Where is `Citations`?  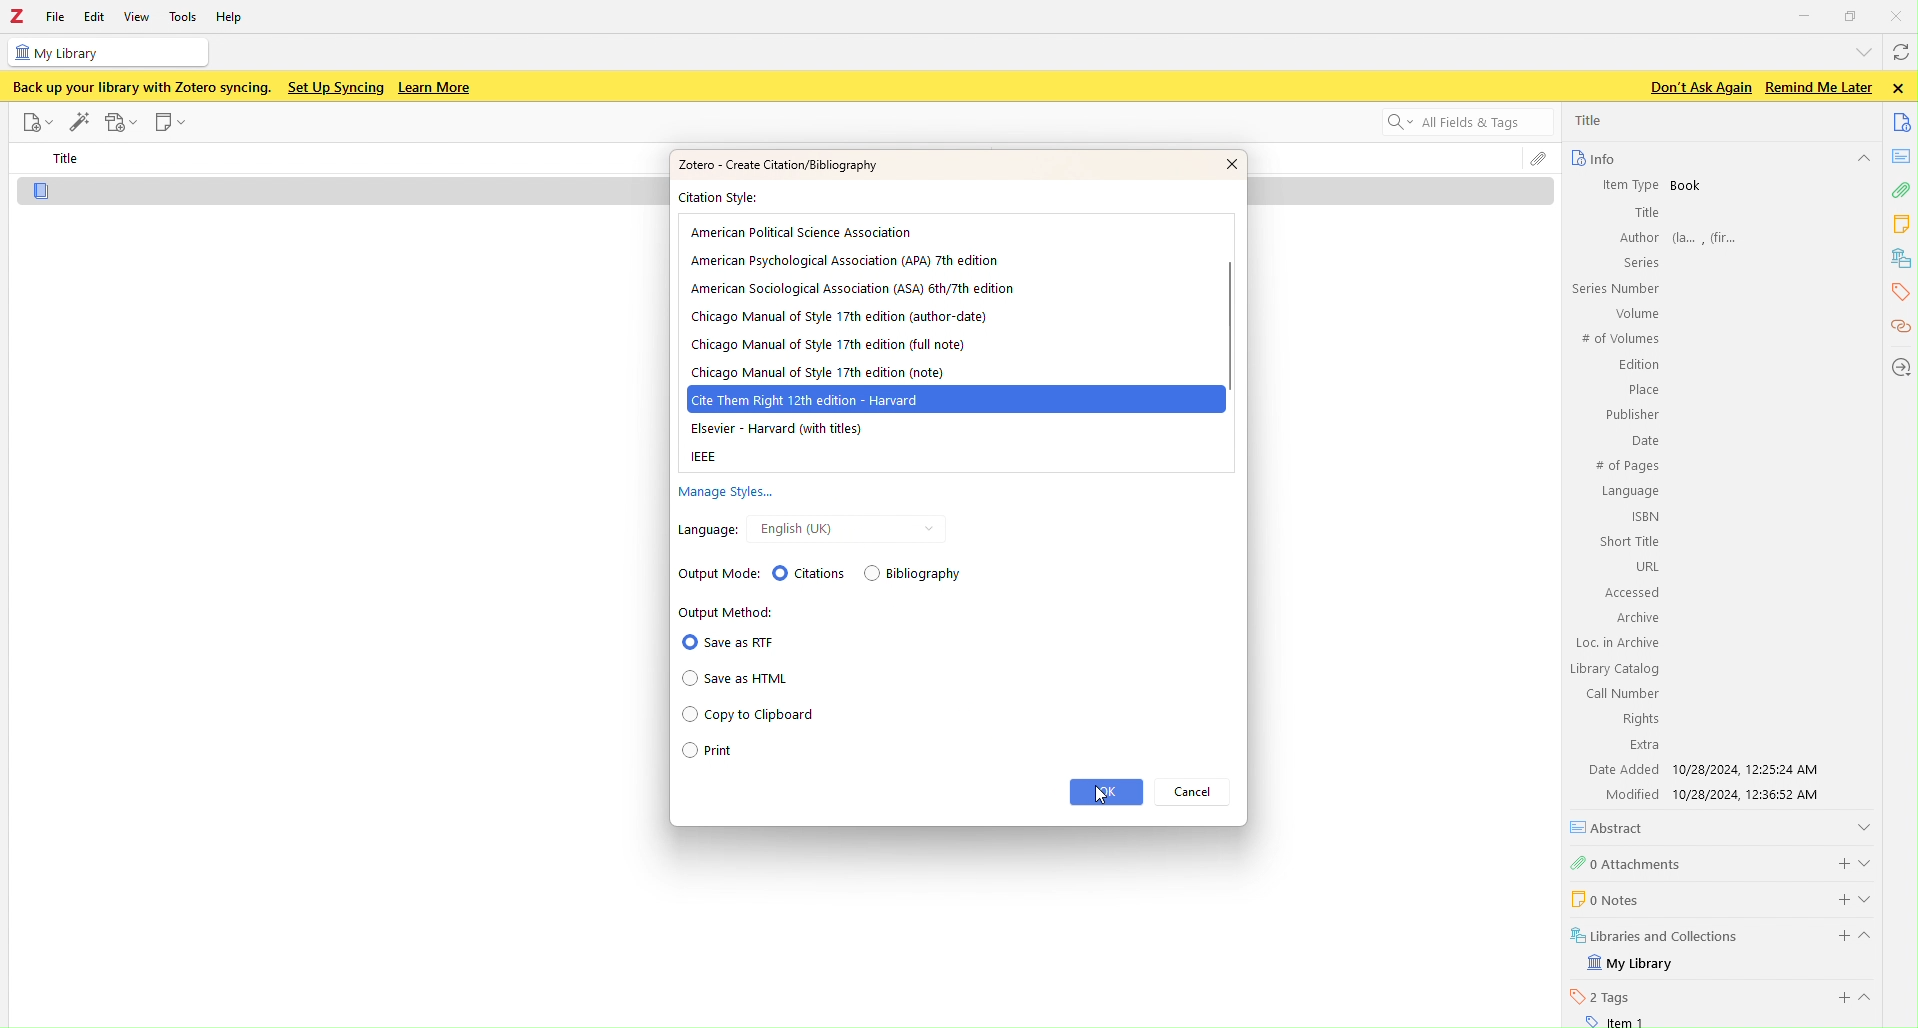
Citations is located at coordinates (808, 572).